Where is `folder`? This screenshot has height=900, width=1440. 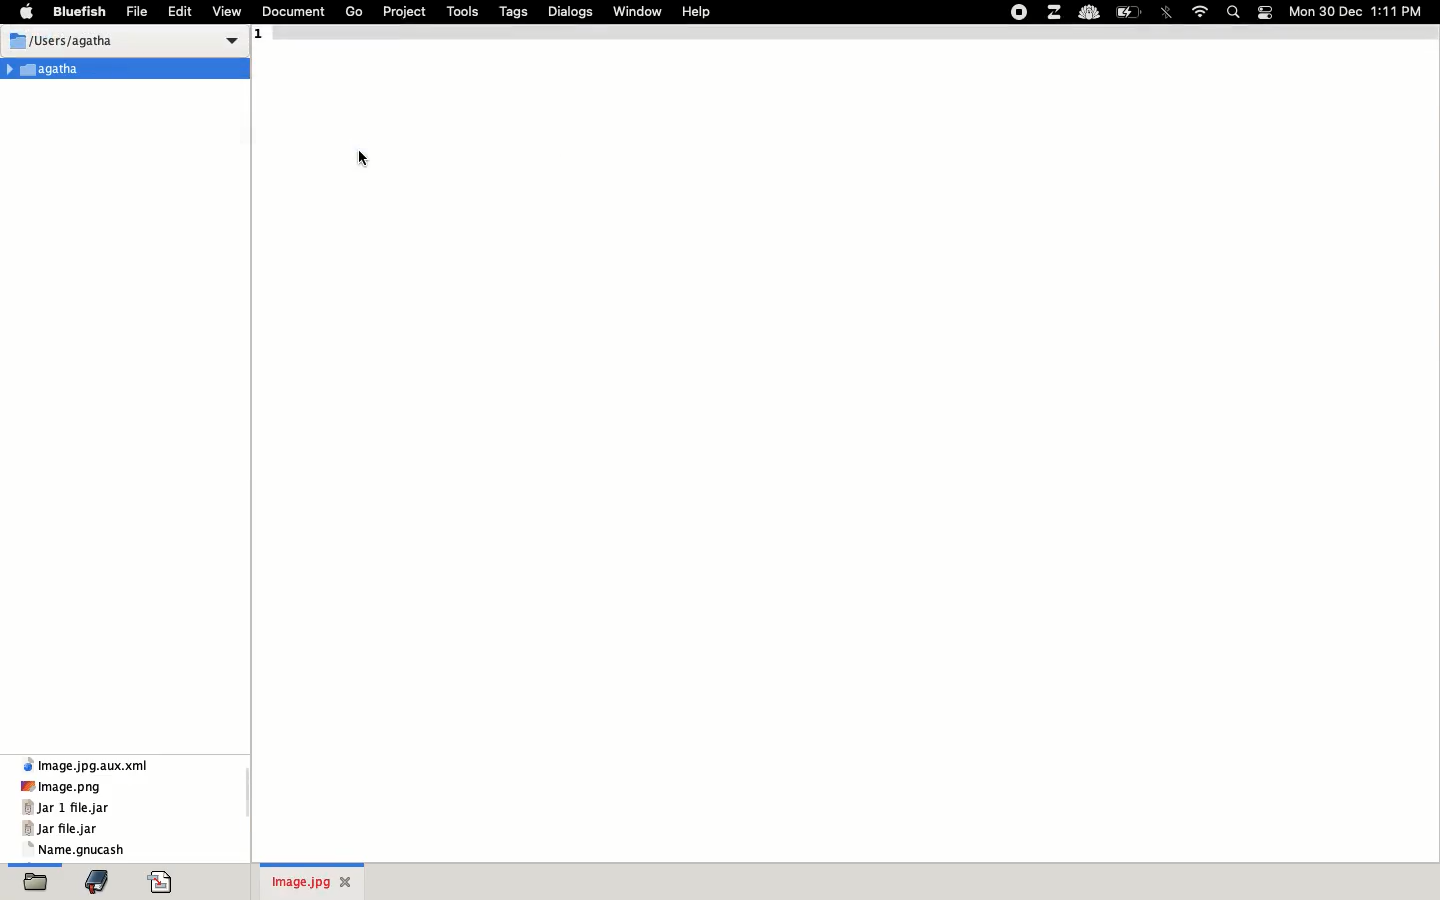
folder is located at coordinates (34, 884).